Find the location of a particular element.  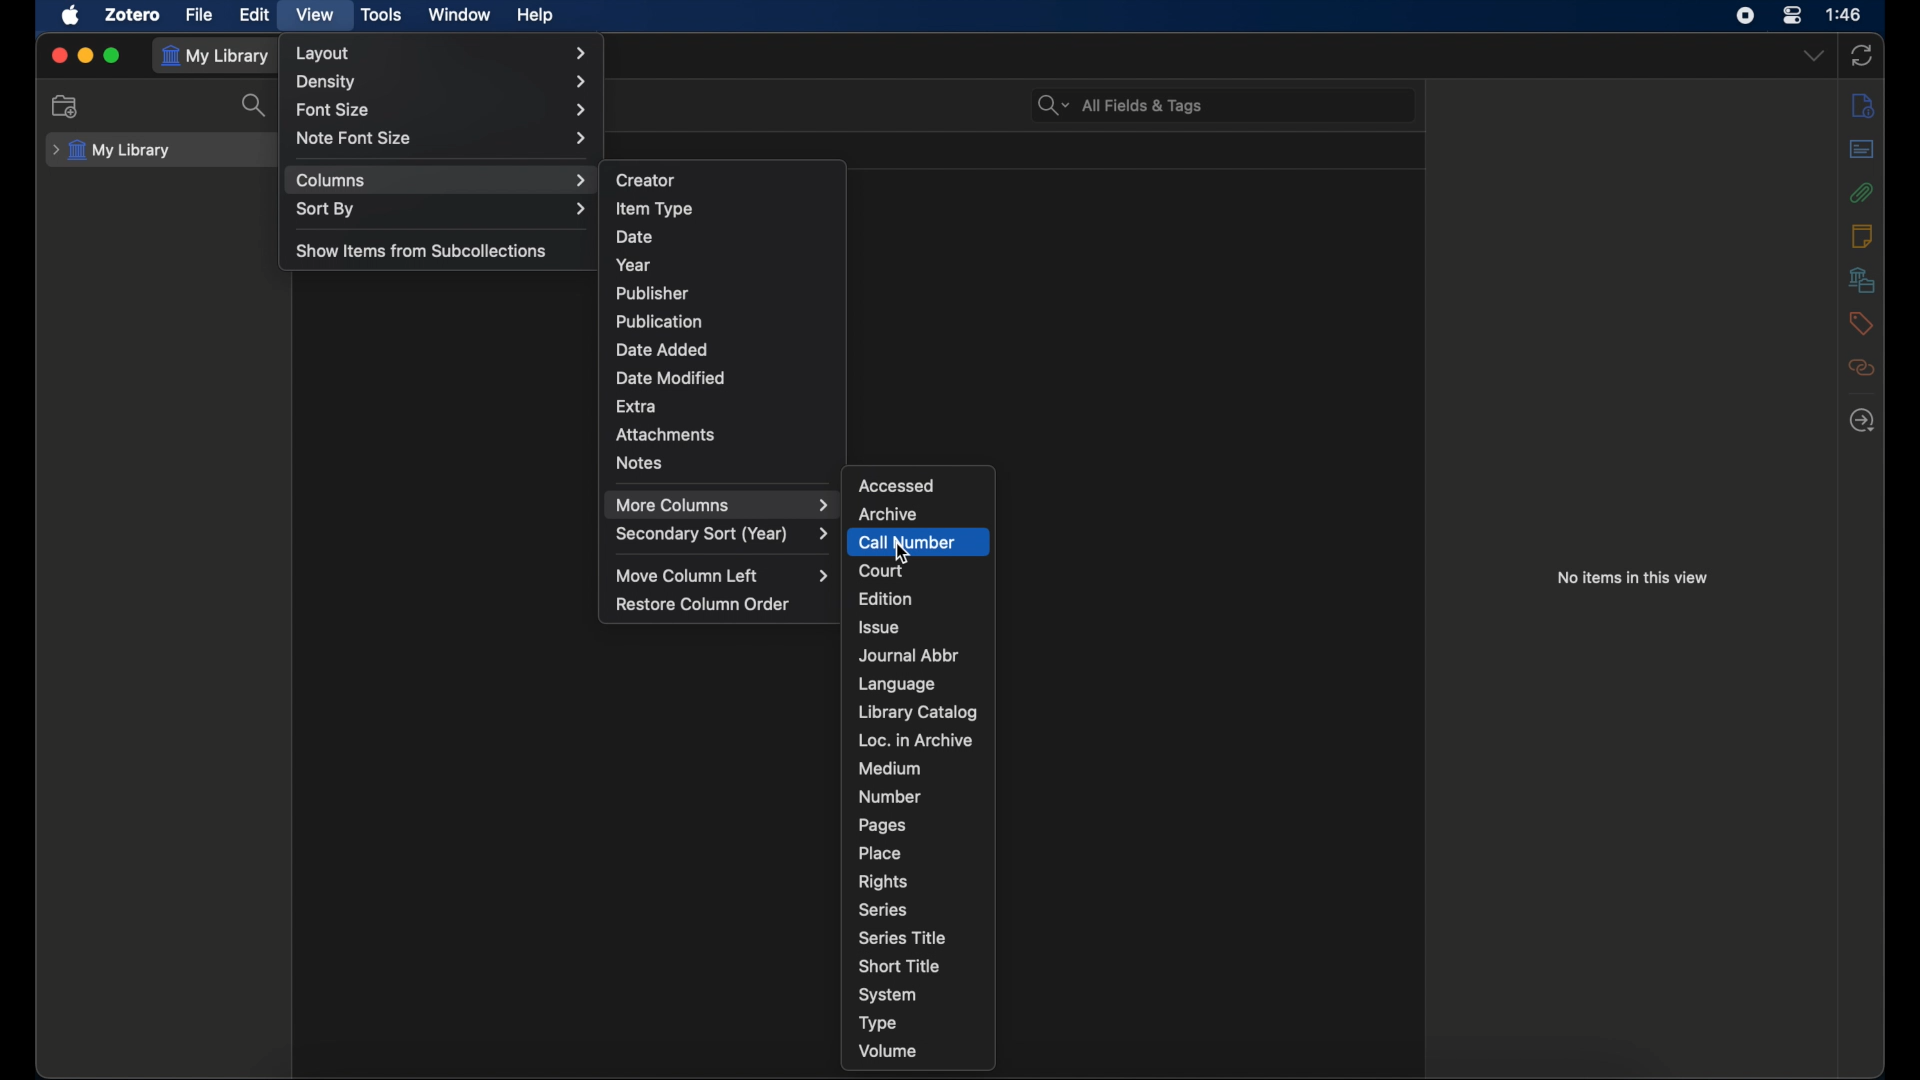

All fields & tags is located at coordinates (1121, 105).